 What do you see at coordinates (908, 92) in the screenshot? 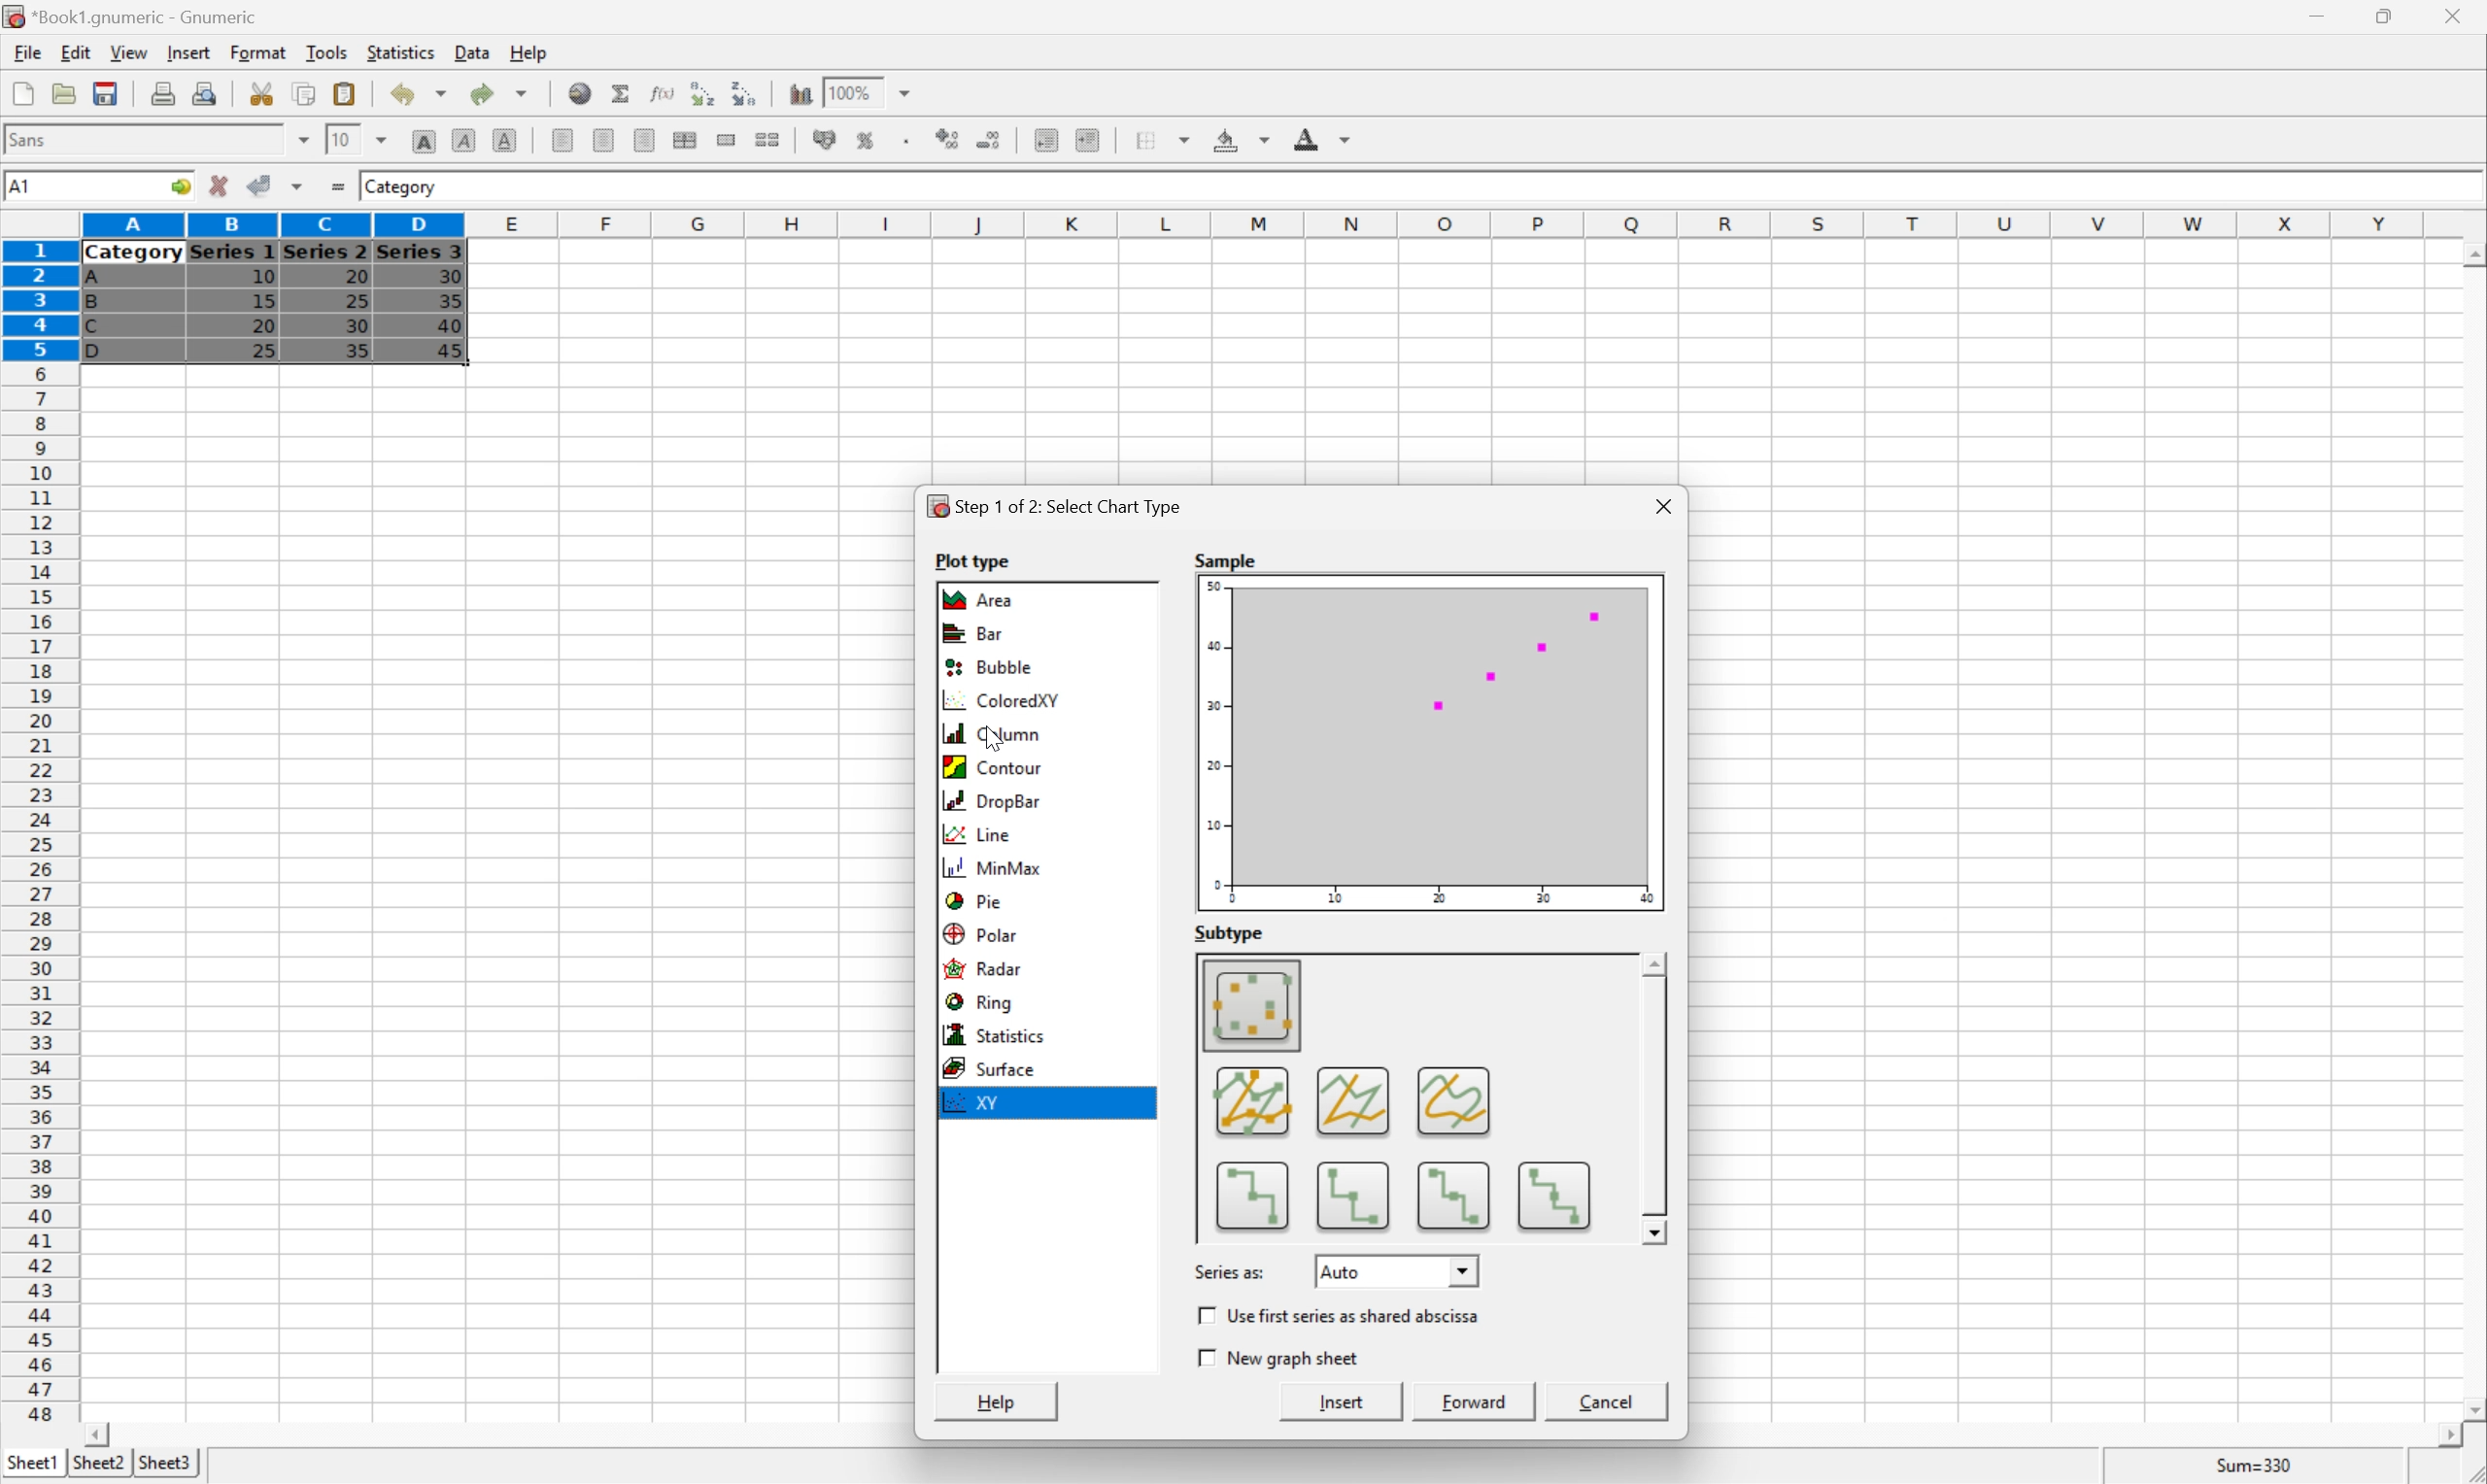
I see `Drop Down` at bounding box center [908, 92].